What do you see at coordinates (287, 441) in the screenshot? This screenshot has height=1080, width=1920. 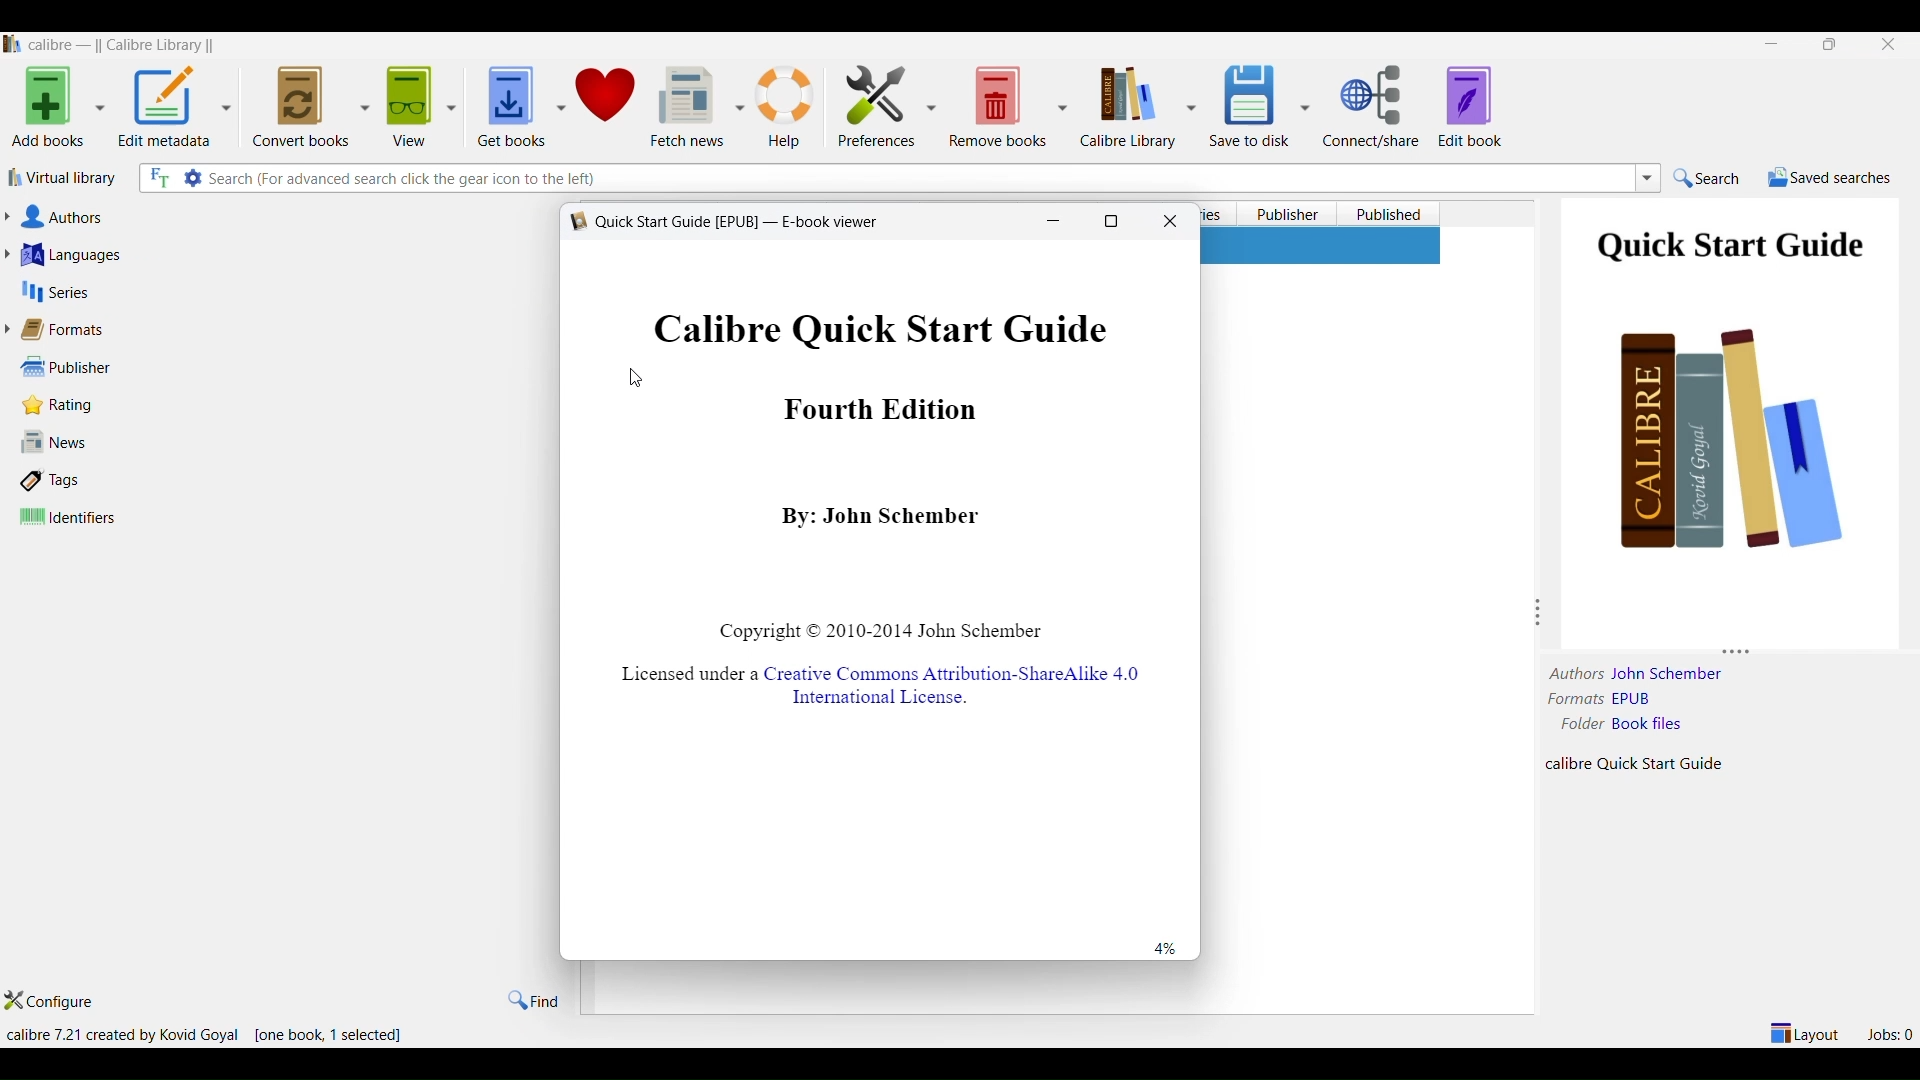 I see `news ` at bounding box center [287, 441].